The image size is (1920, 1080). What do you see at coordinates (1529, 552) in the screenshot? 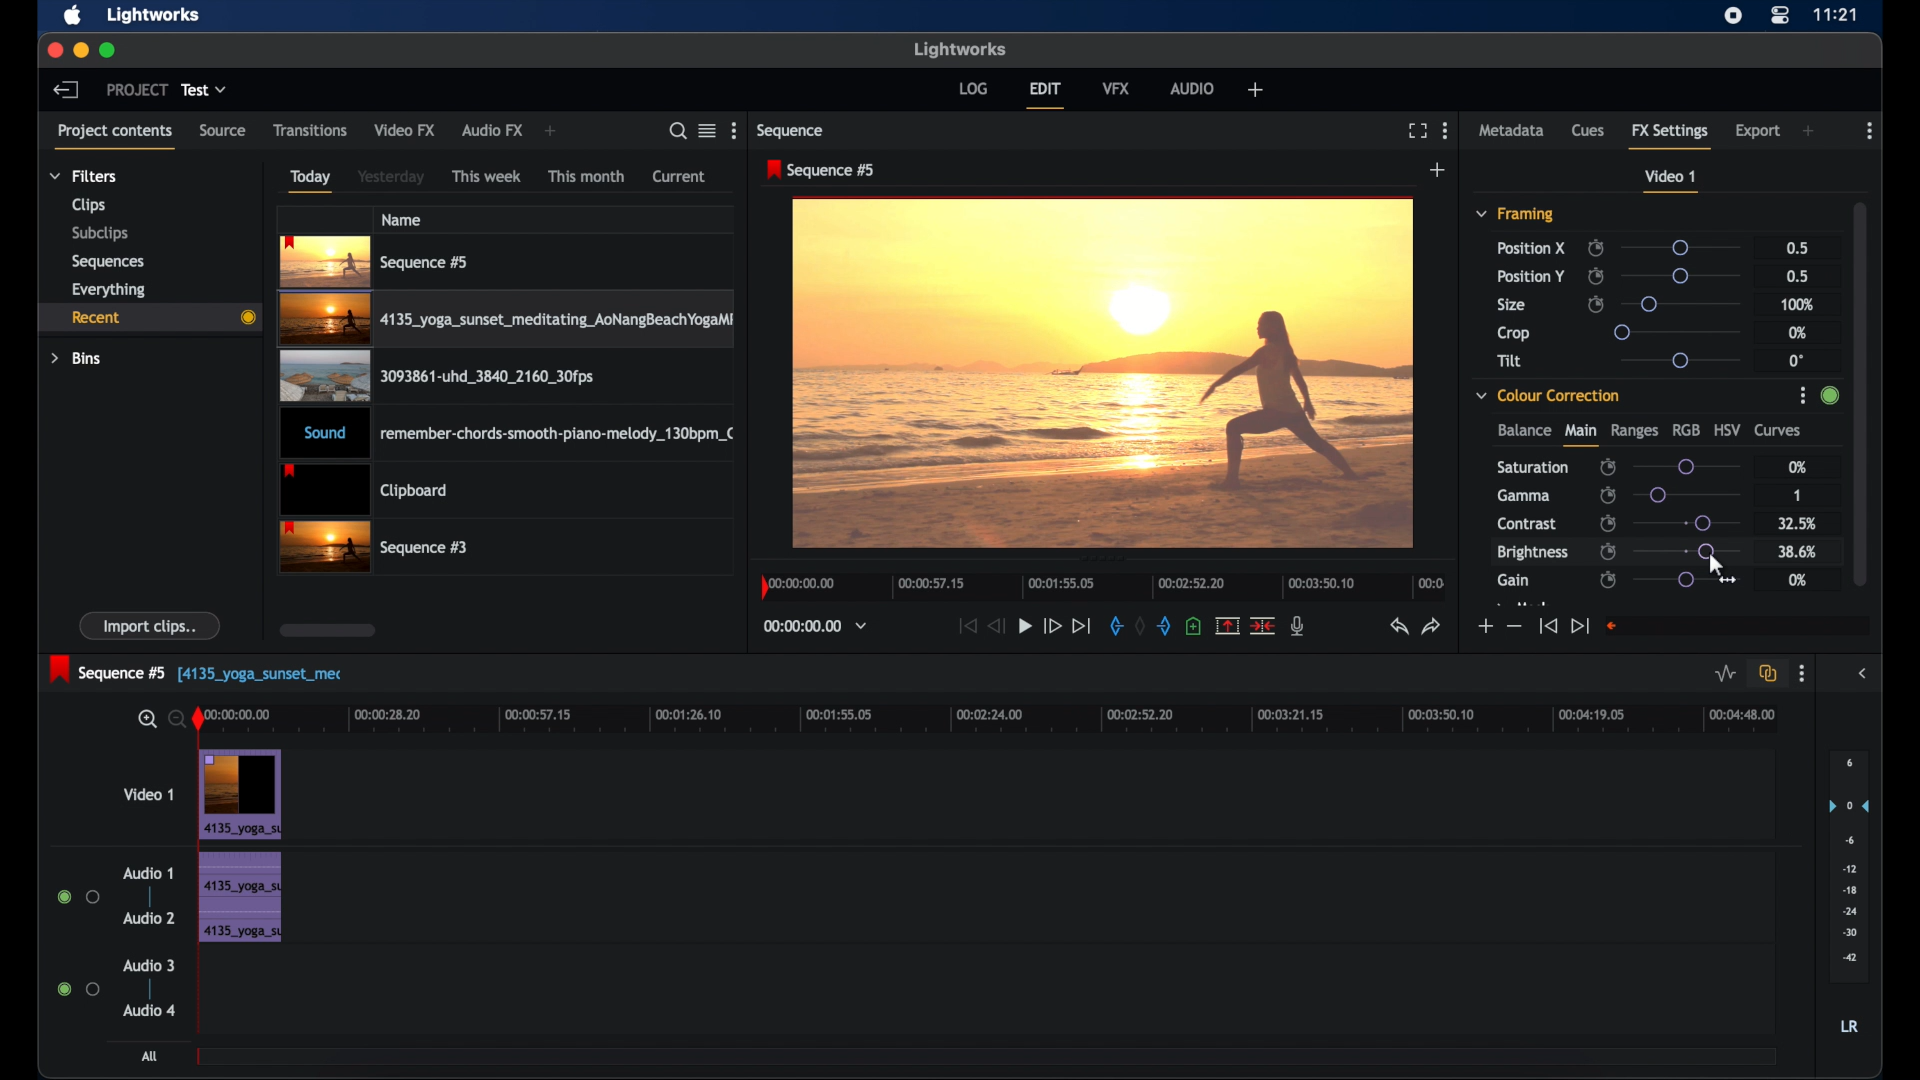
I see `brightness` at bounding box center [1529, 552].